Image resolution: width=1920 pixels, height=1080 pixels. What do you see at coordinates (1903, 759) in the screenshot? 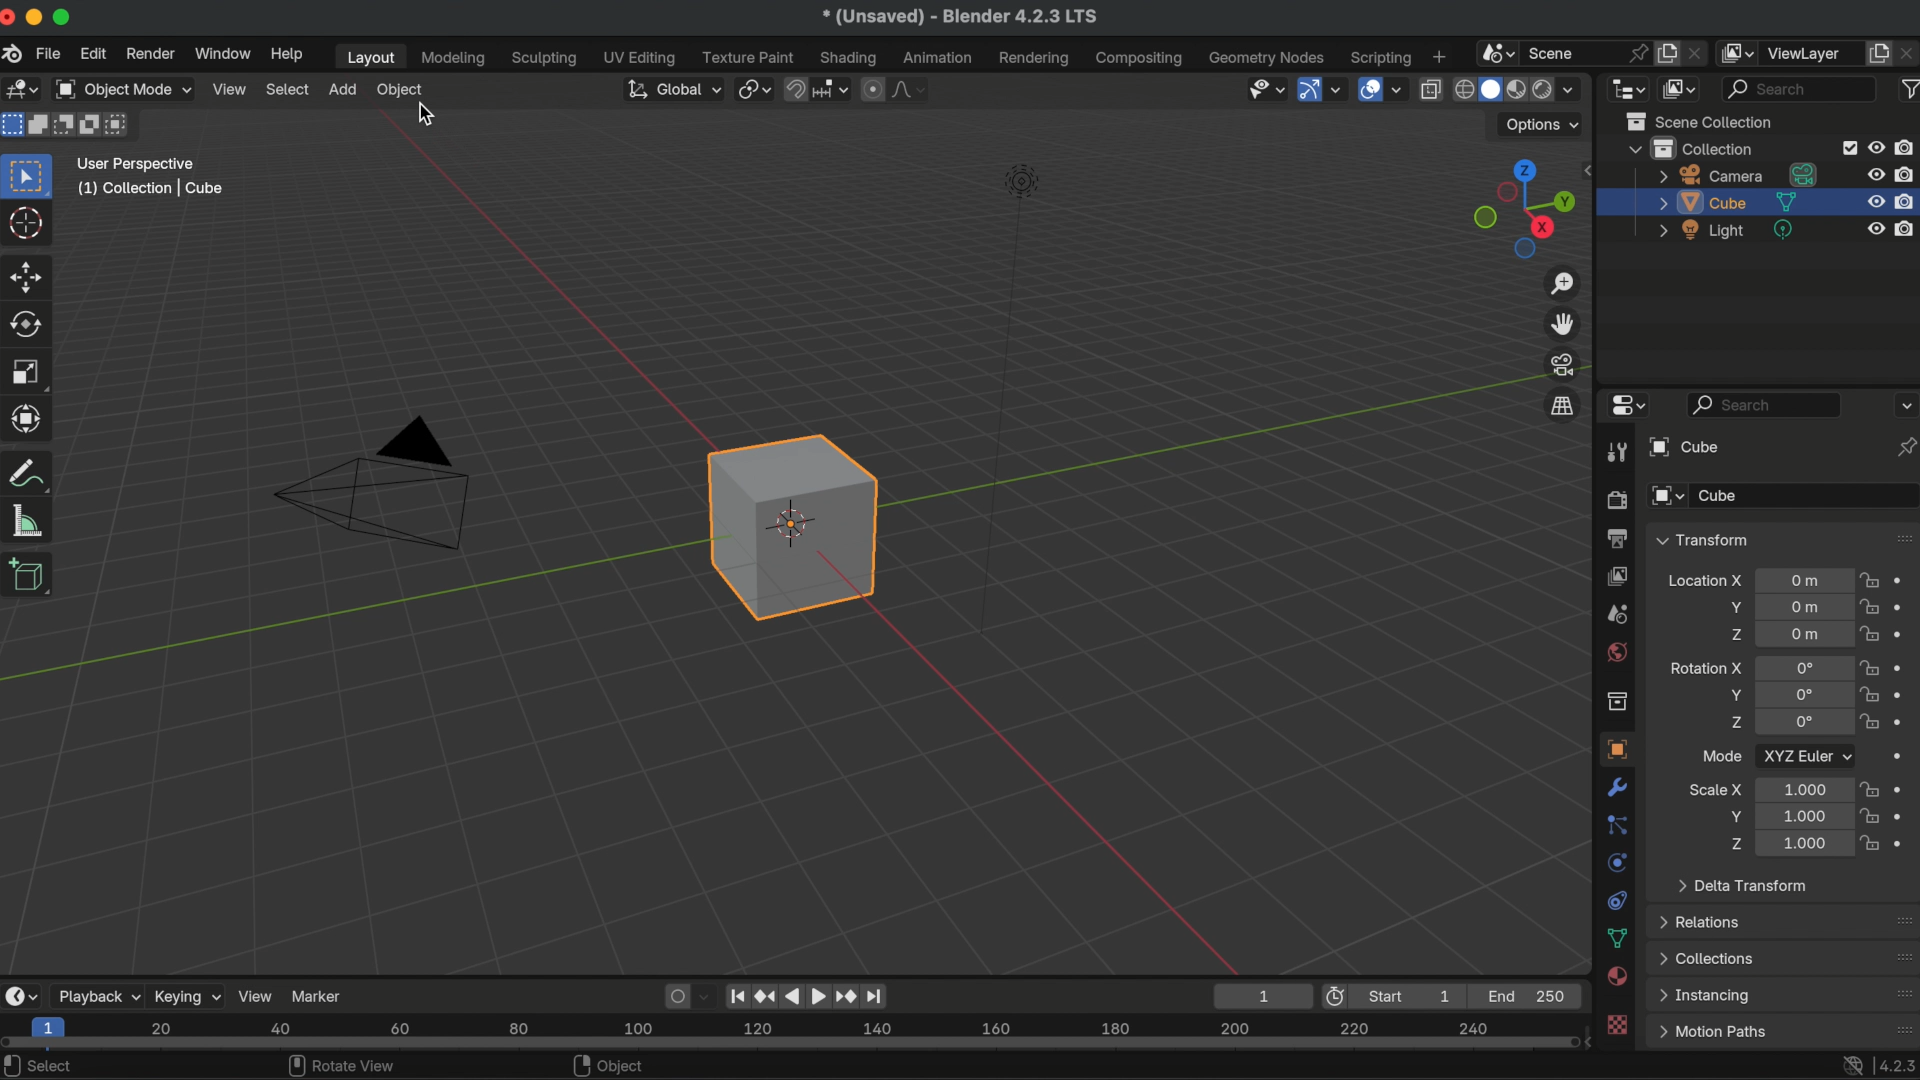
I see `animate property` at bounding box center [1903, 759].